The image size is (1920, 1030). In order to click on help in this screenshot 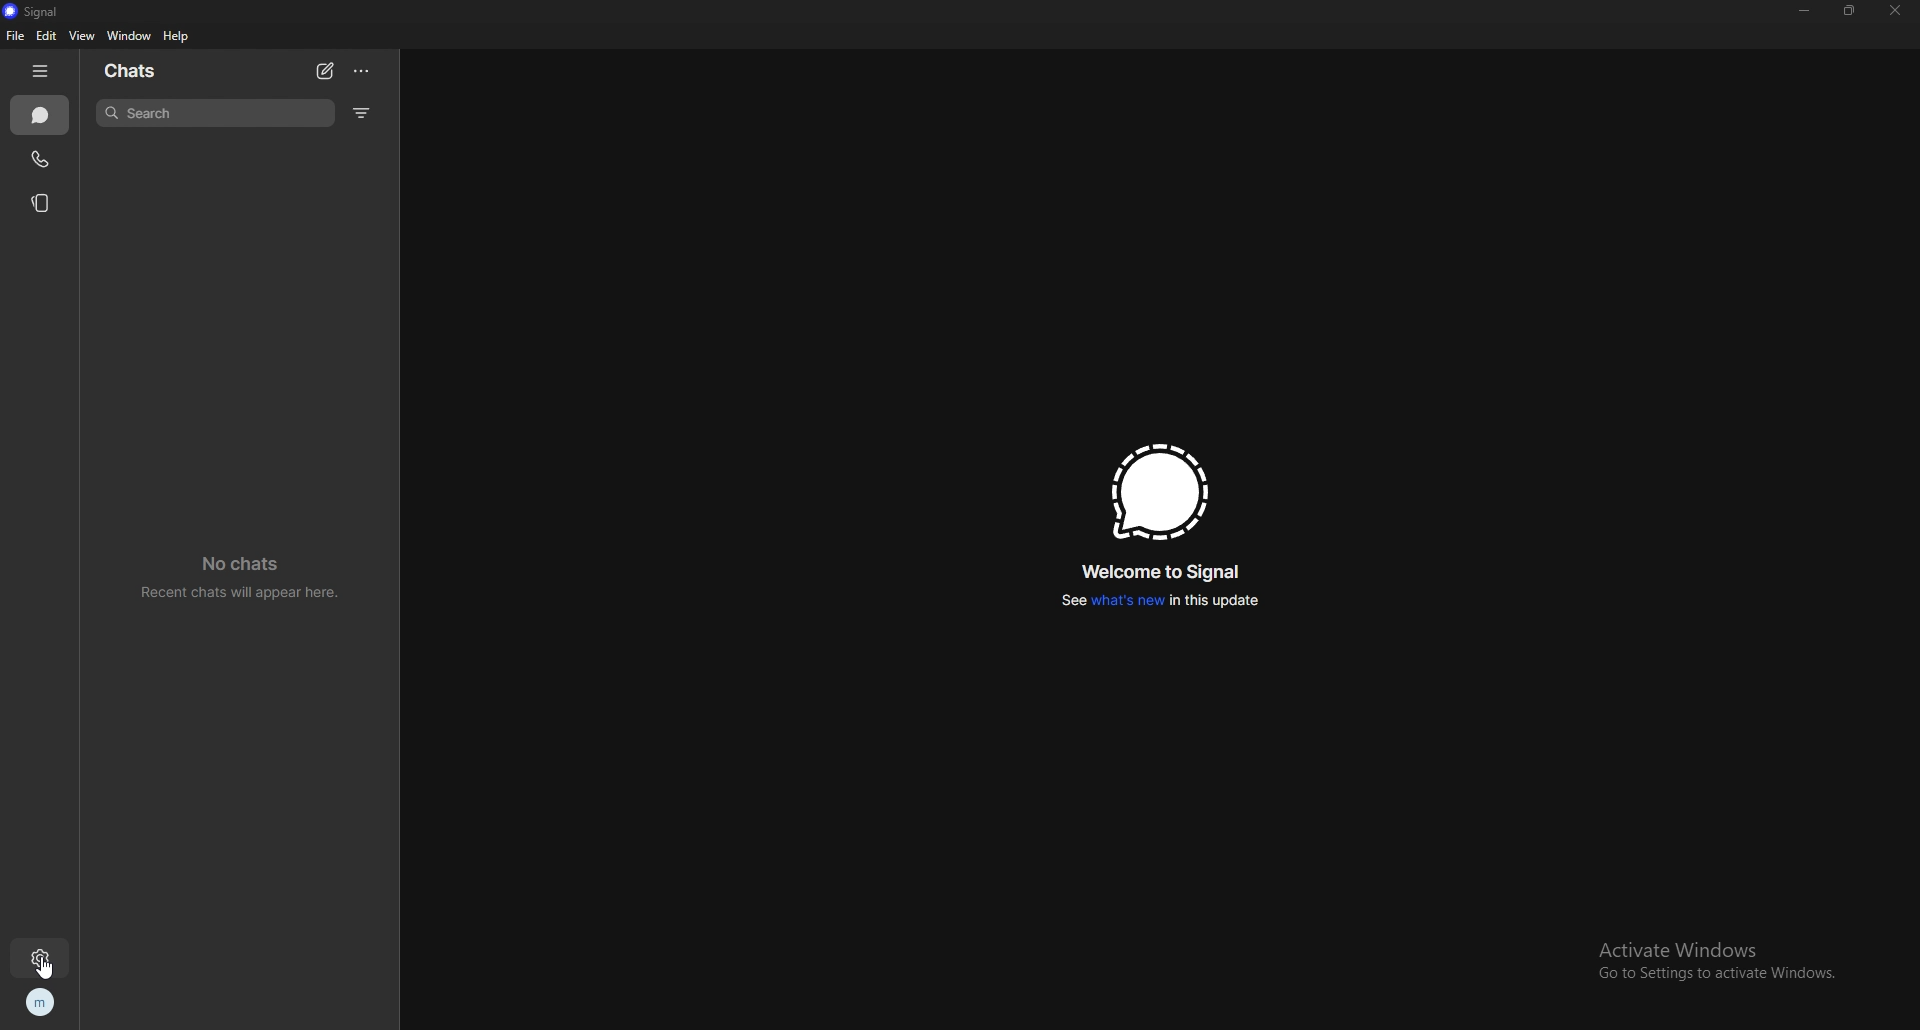, I will do `click(178, 36)`.